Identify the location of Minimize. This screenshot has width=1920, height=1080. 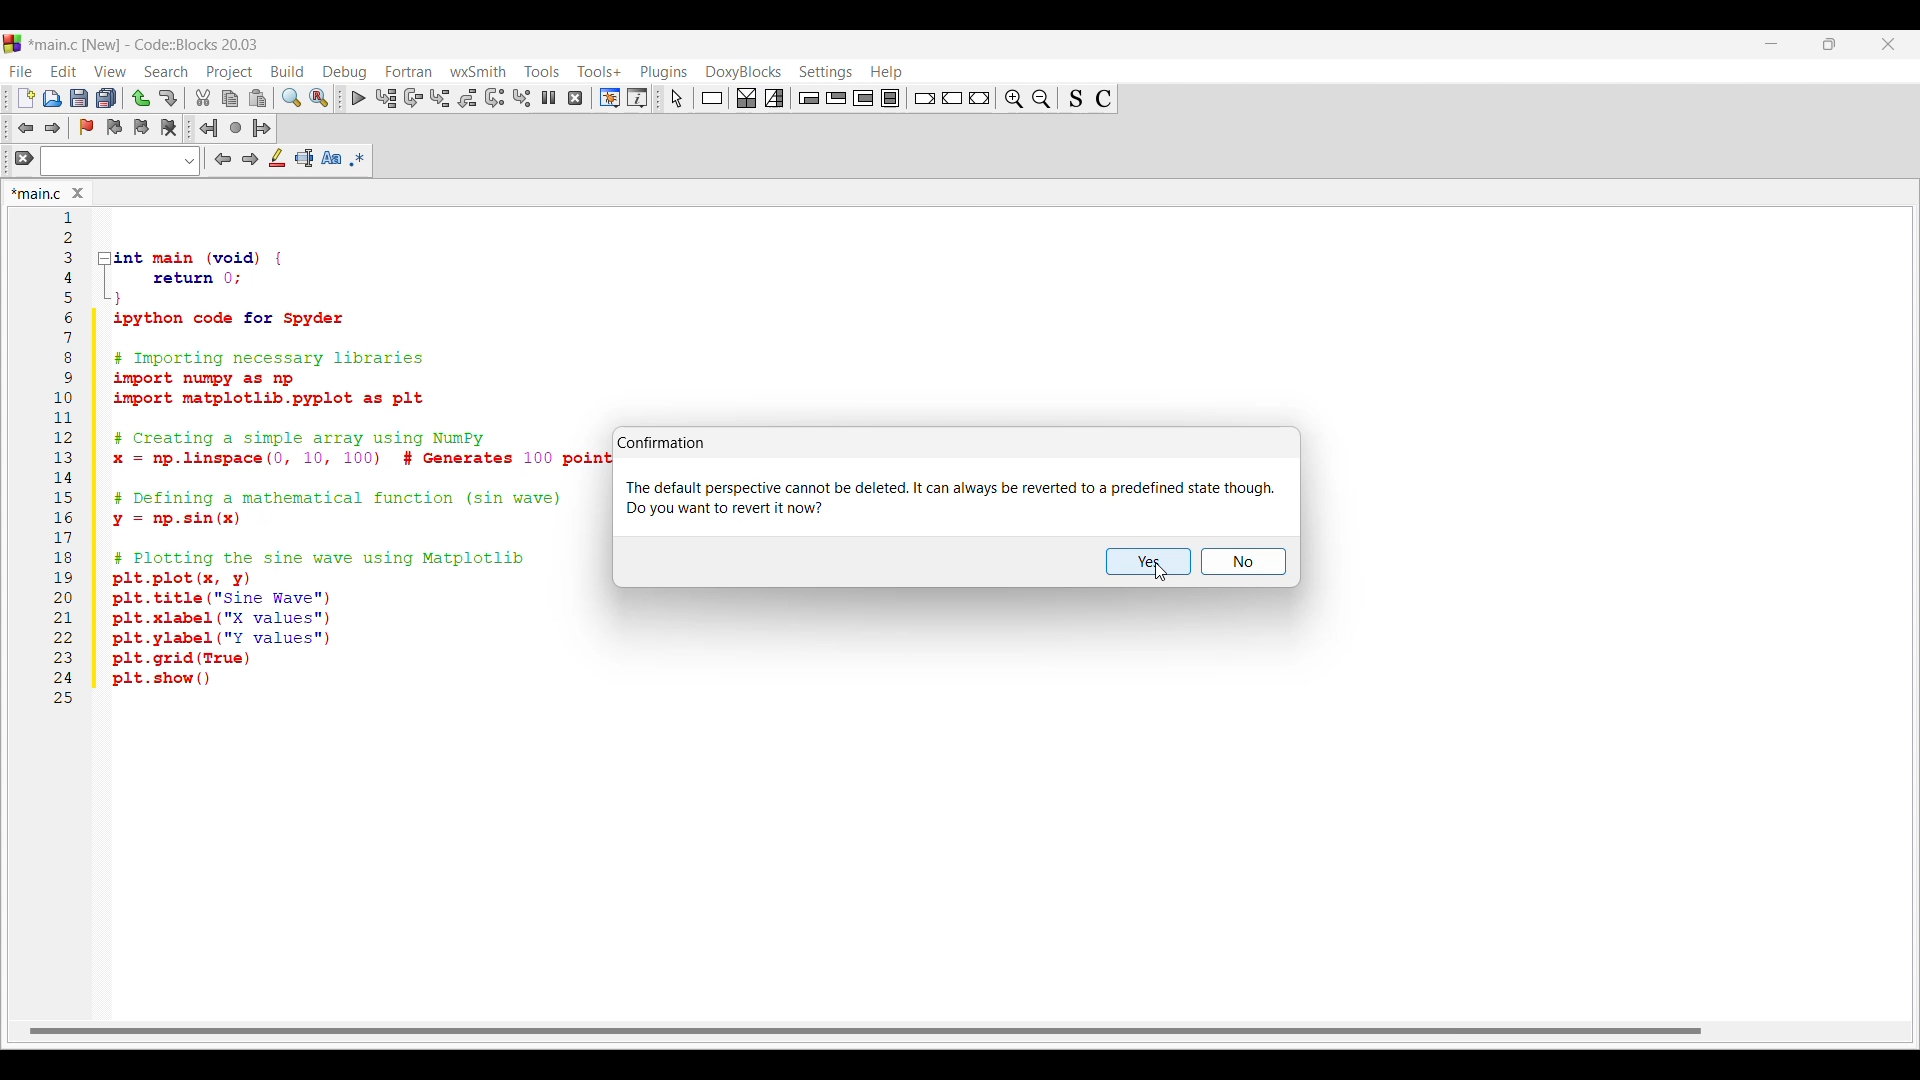
(1772, 44).